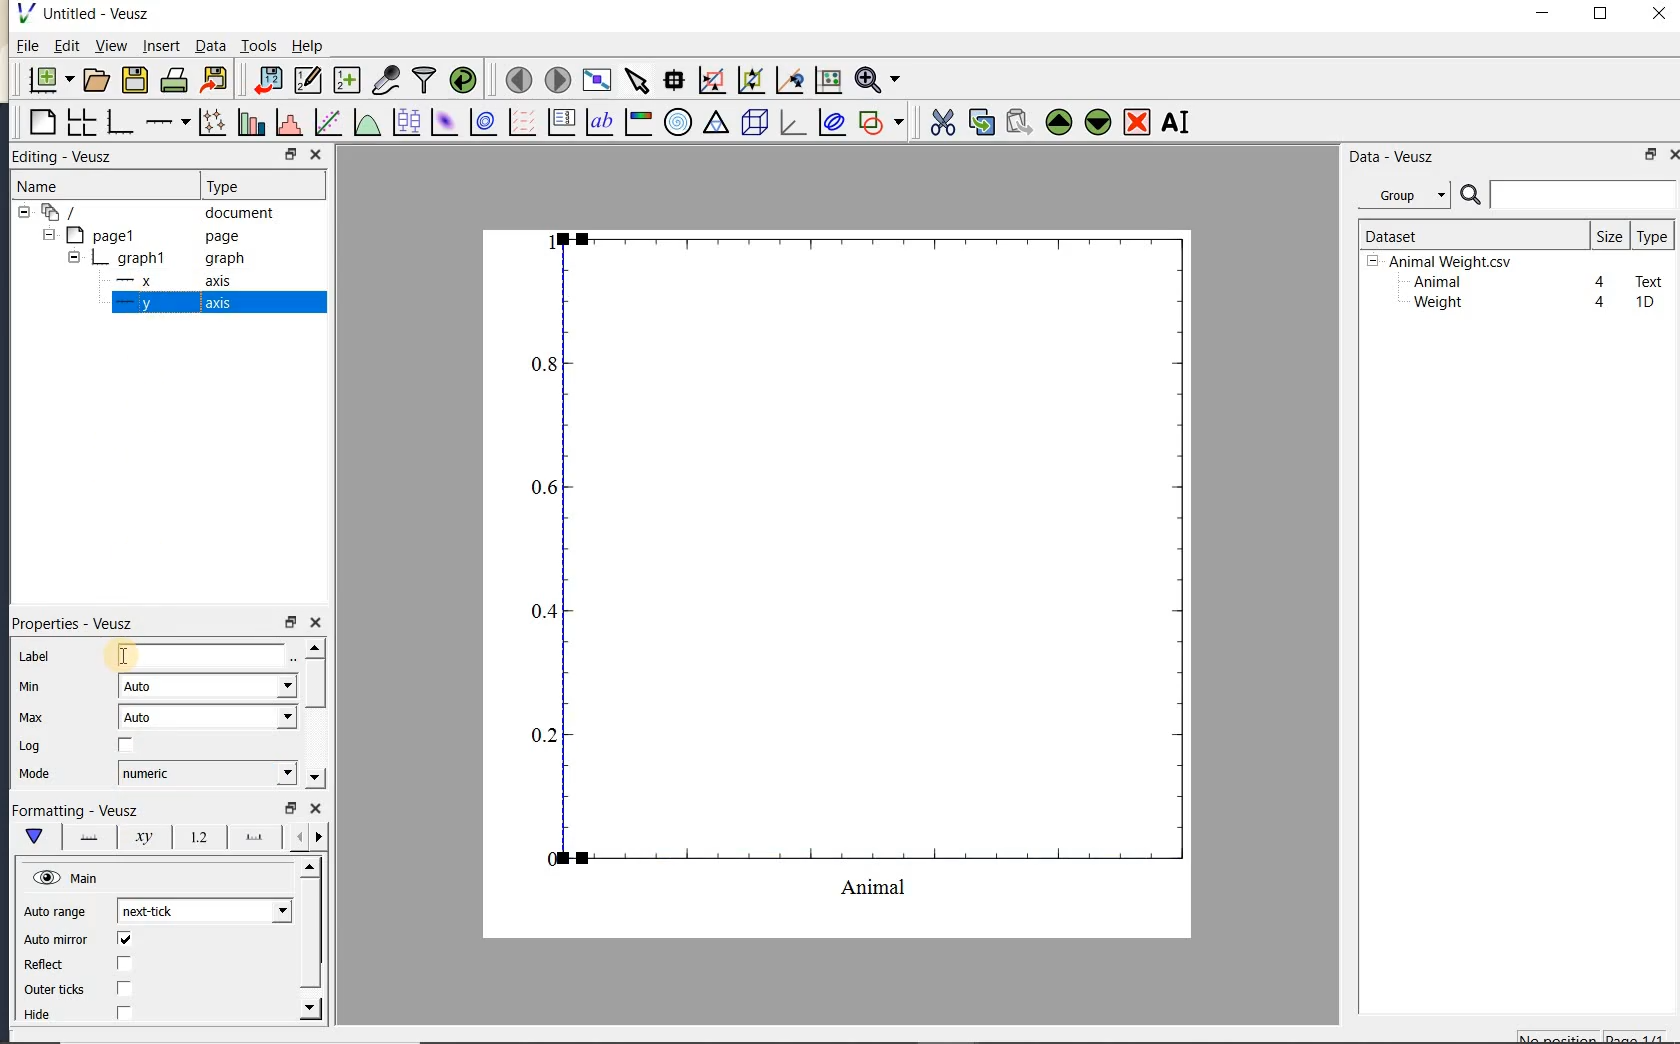 Image resolution: width=1680 pixels, height=1044 pixels. What do you see at coordinates (862, 564) in the screenshot?
I see `graph` at bounding box center [862, 564].